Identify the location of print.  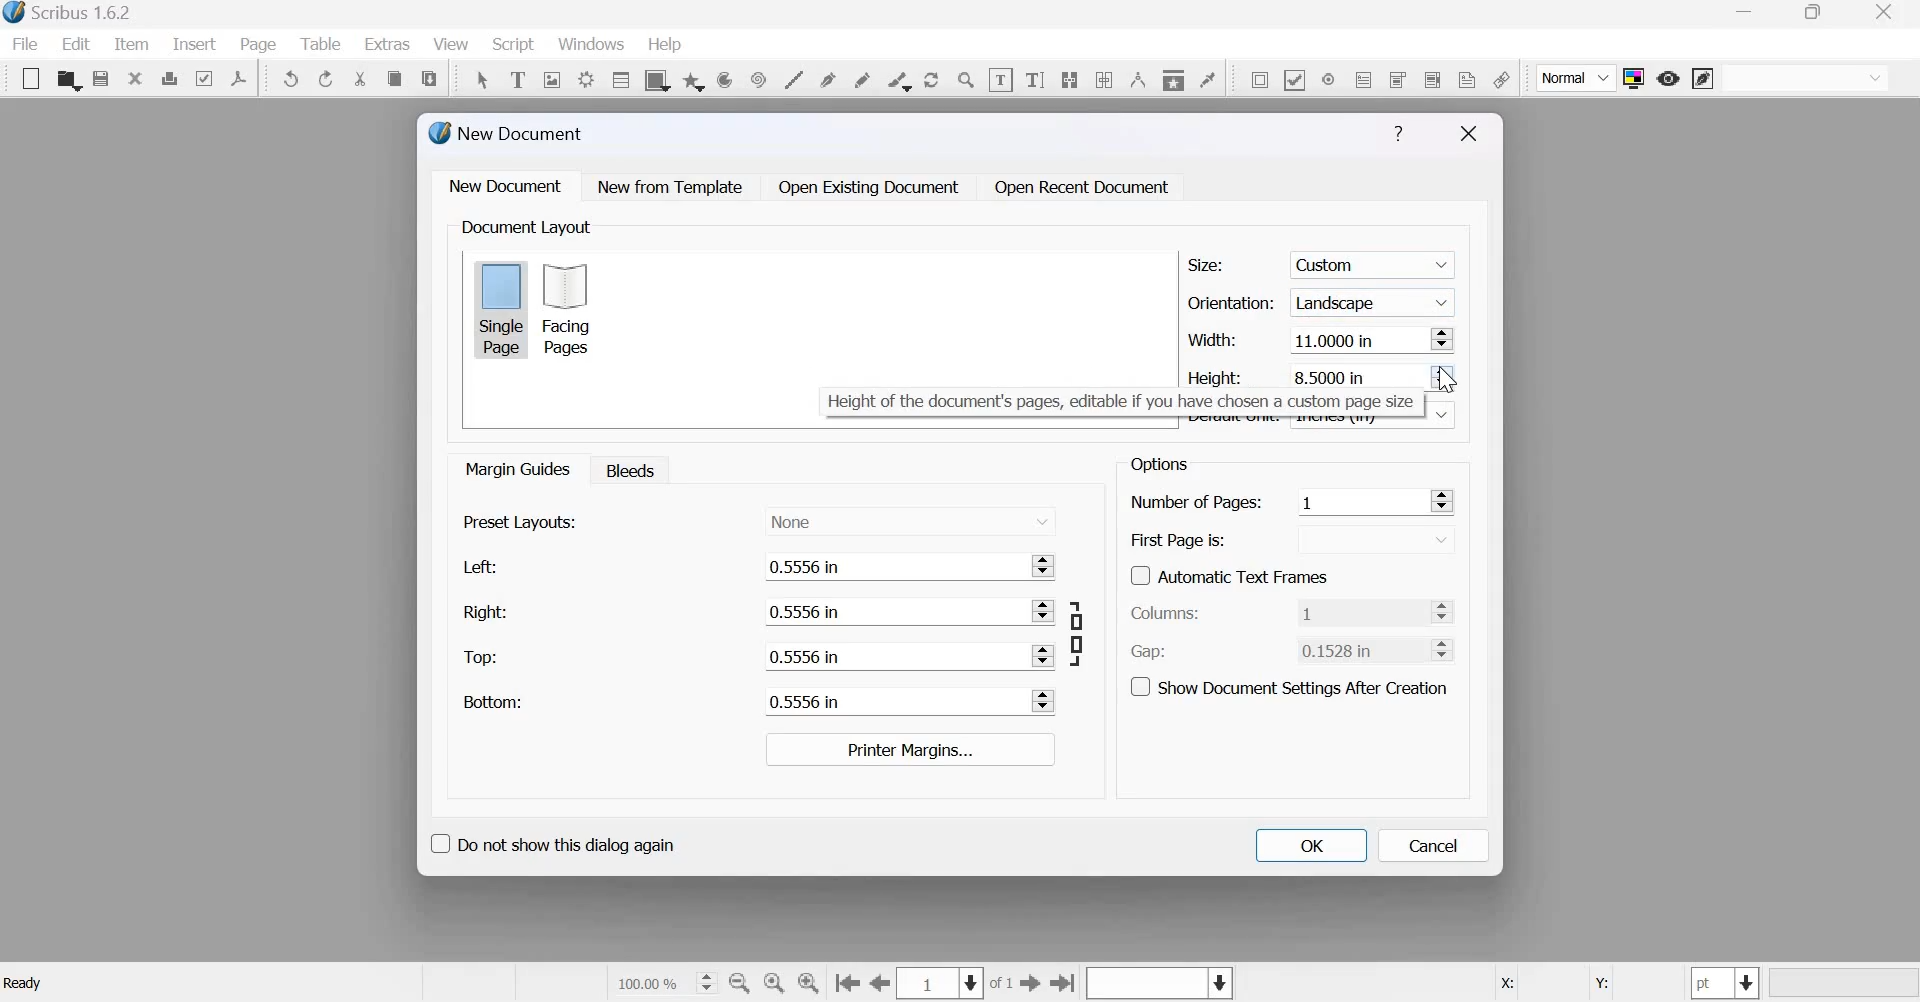
(169, 78).